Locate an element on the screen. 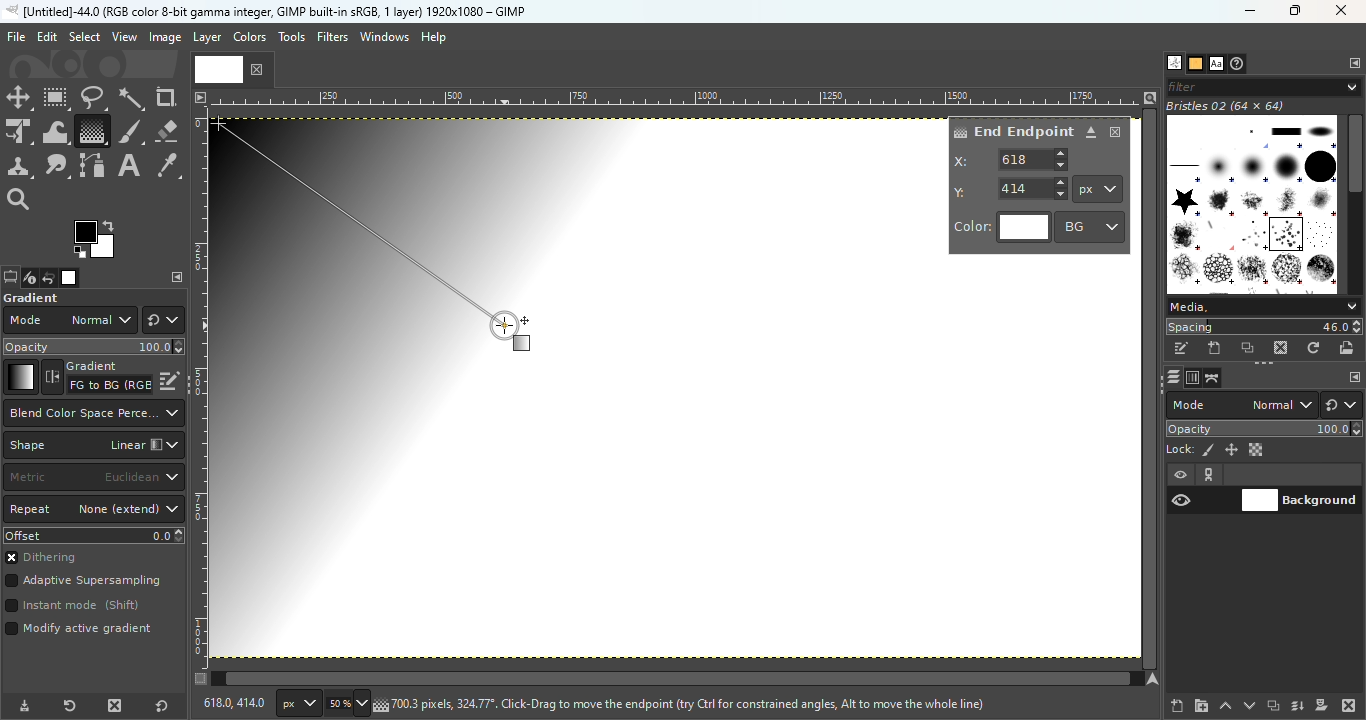 The image size is (1366, 720). Navigate is located at coordinates (1155, 679).